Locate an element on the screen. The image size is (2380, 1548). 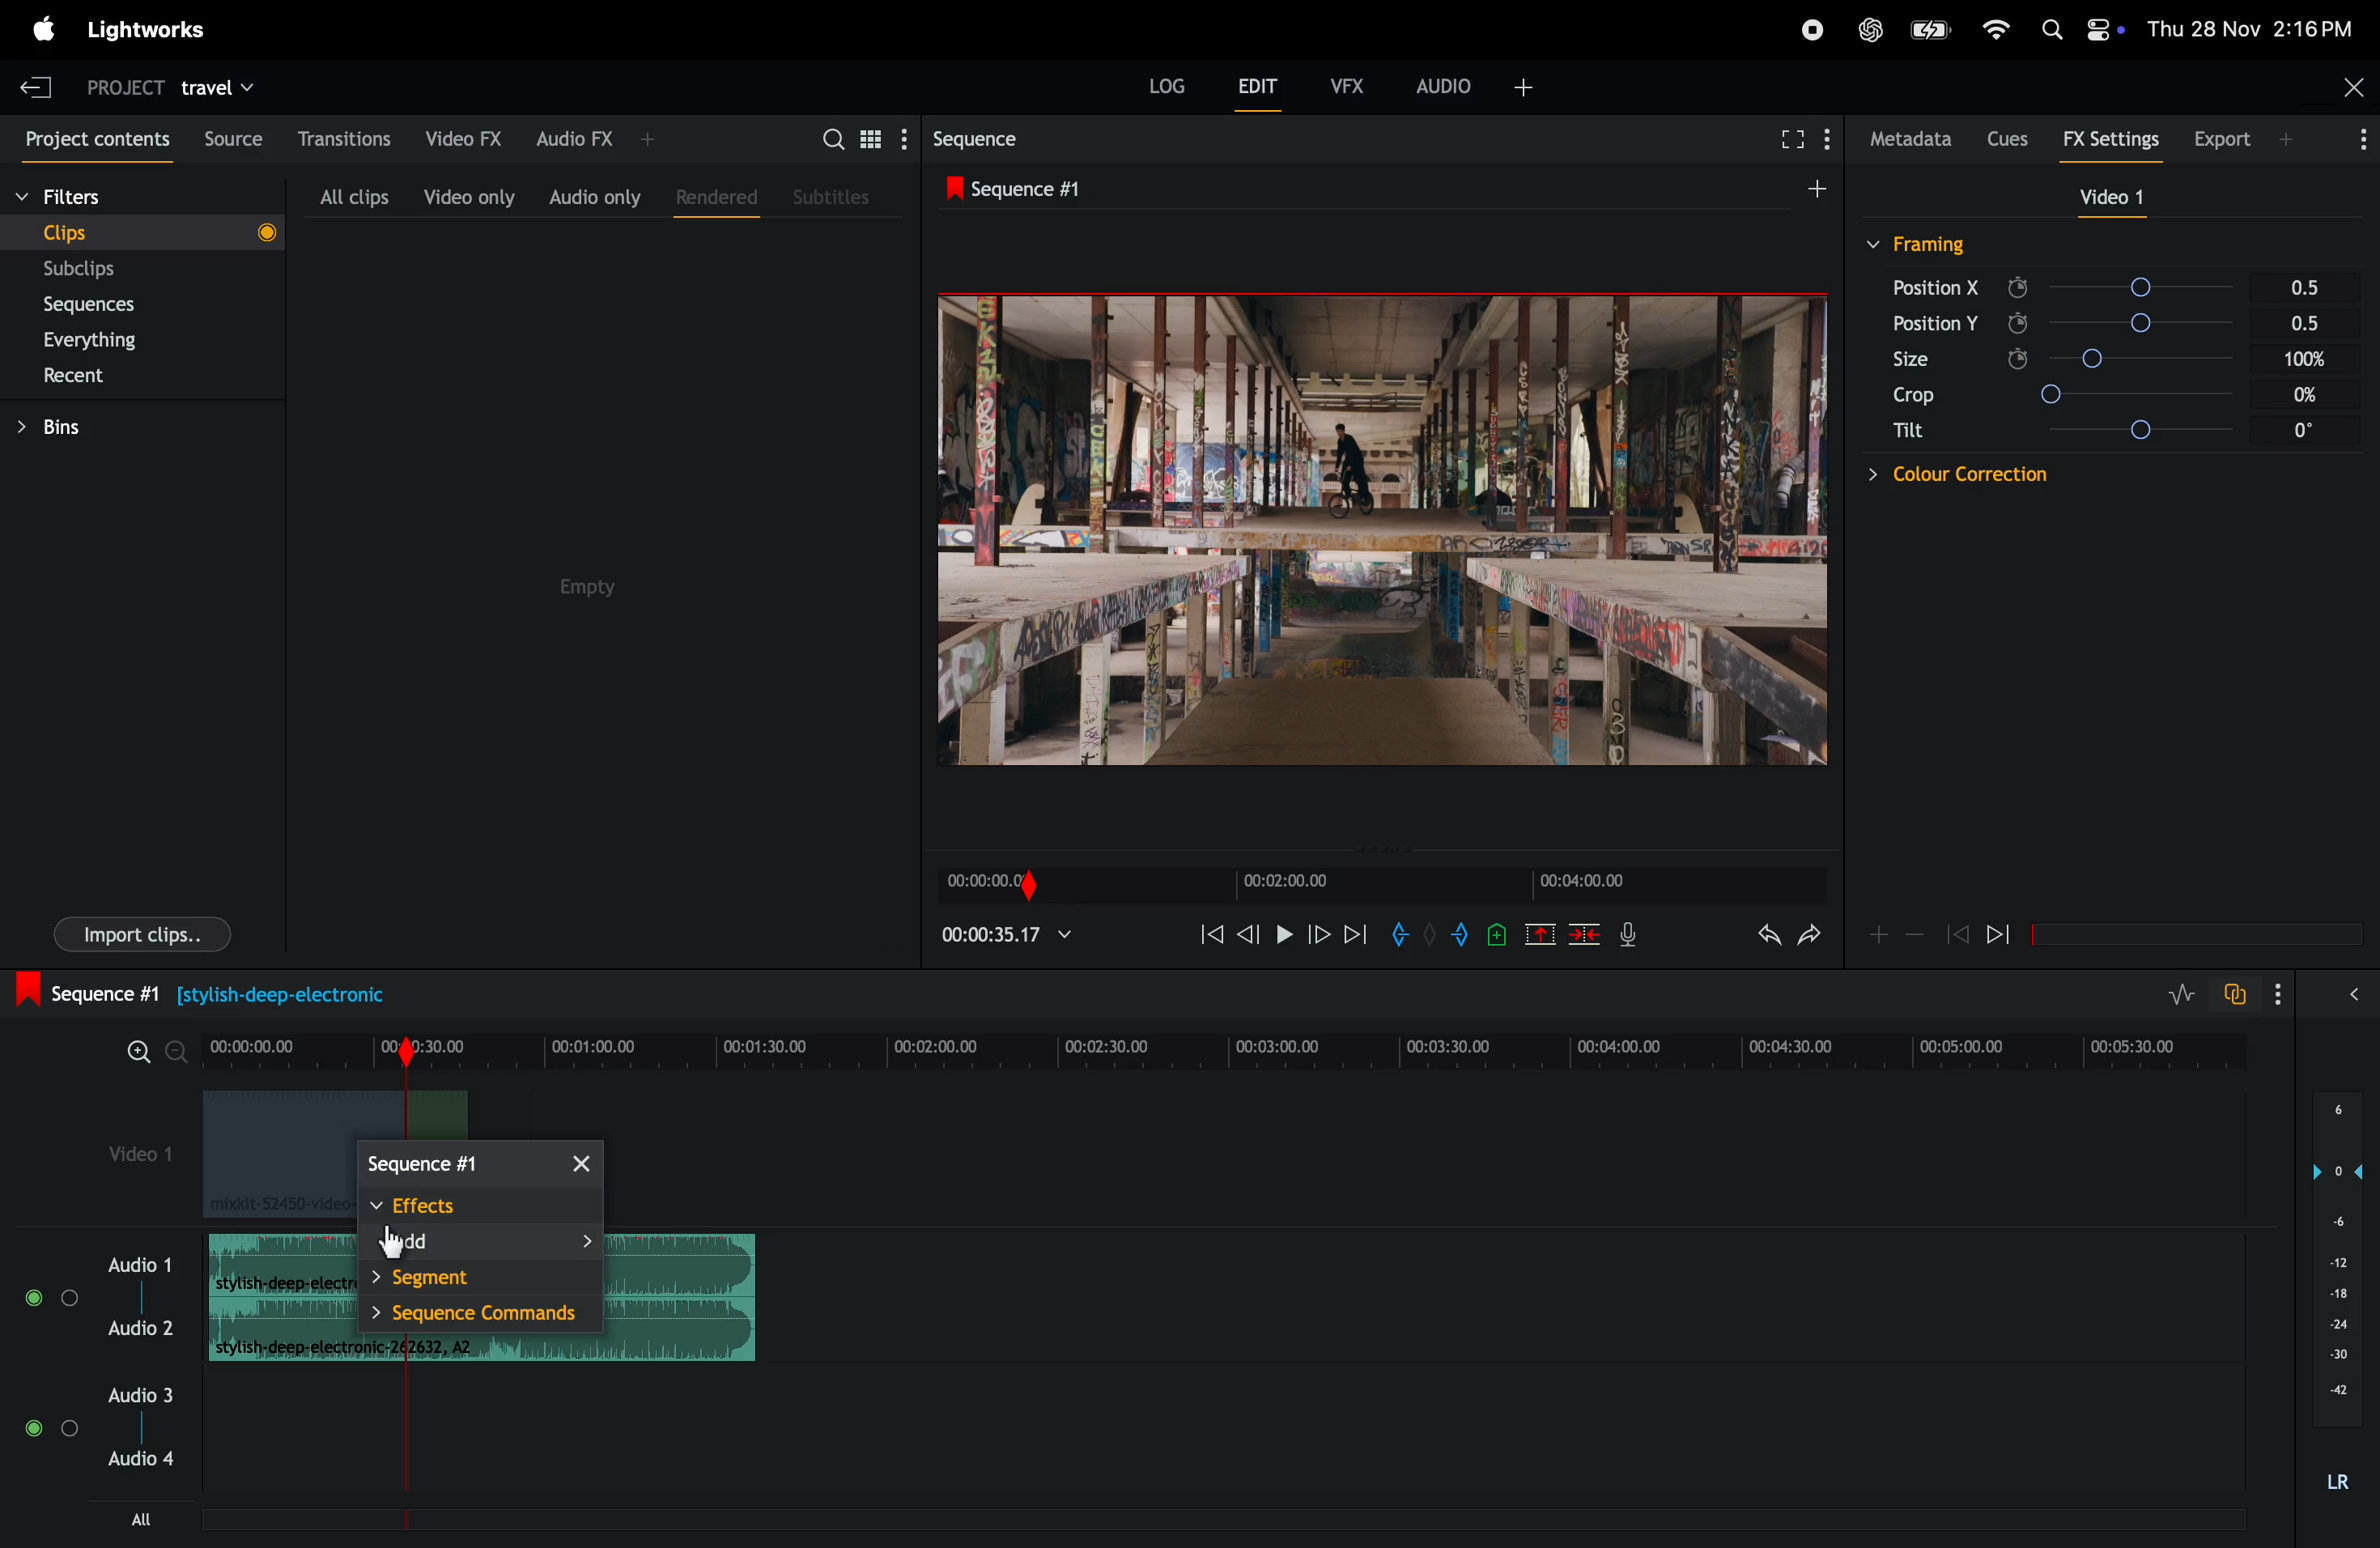
project is located at coordinates (115, 86).